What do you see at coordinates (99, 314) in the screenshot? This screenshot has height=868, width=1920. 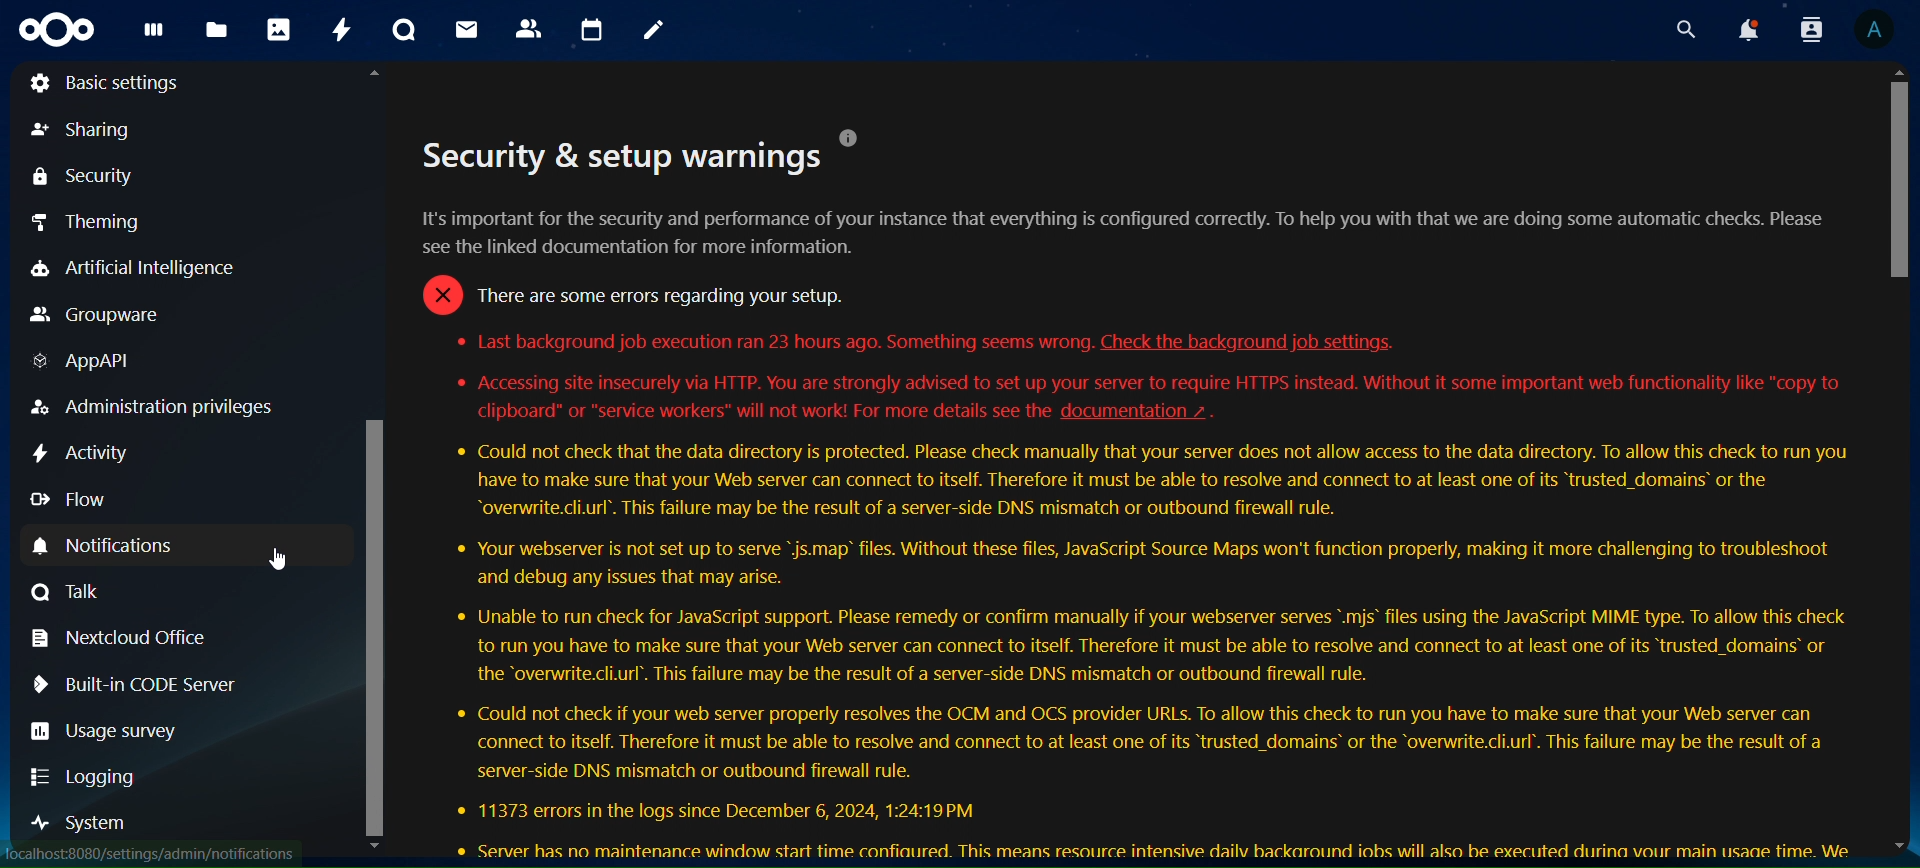 I see `groupware` at bounding box center [99, 314].